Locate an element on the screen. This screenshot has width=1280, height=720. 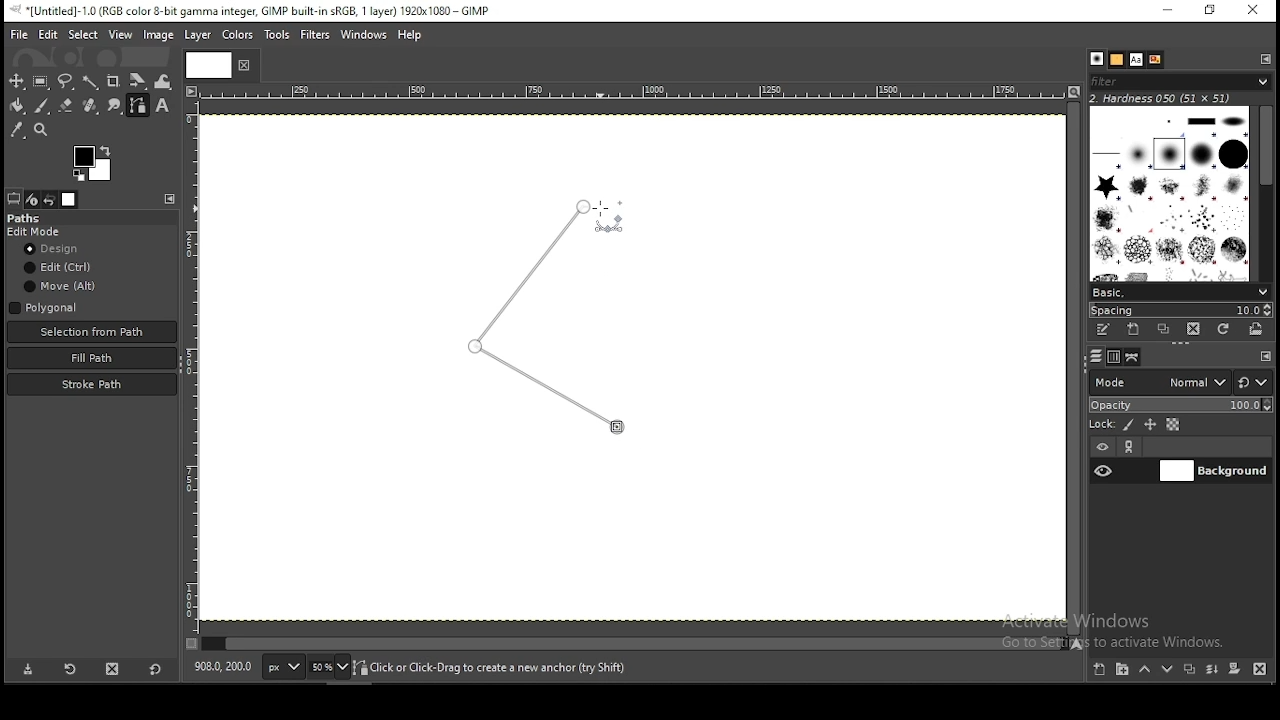
2. hardness 050 (51x51) is located at coordinates (1170, 99).